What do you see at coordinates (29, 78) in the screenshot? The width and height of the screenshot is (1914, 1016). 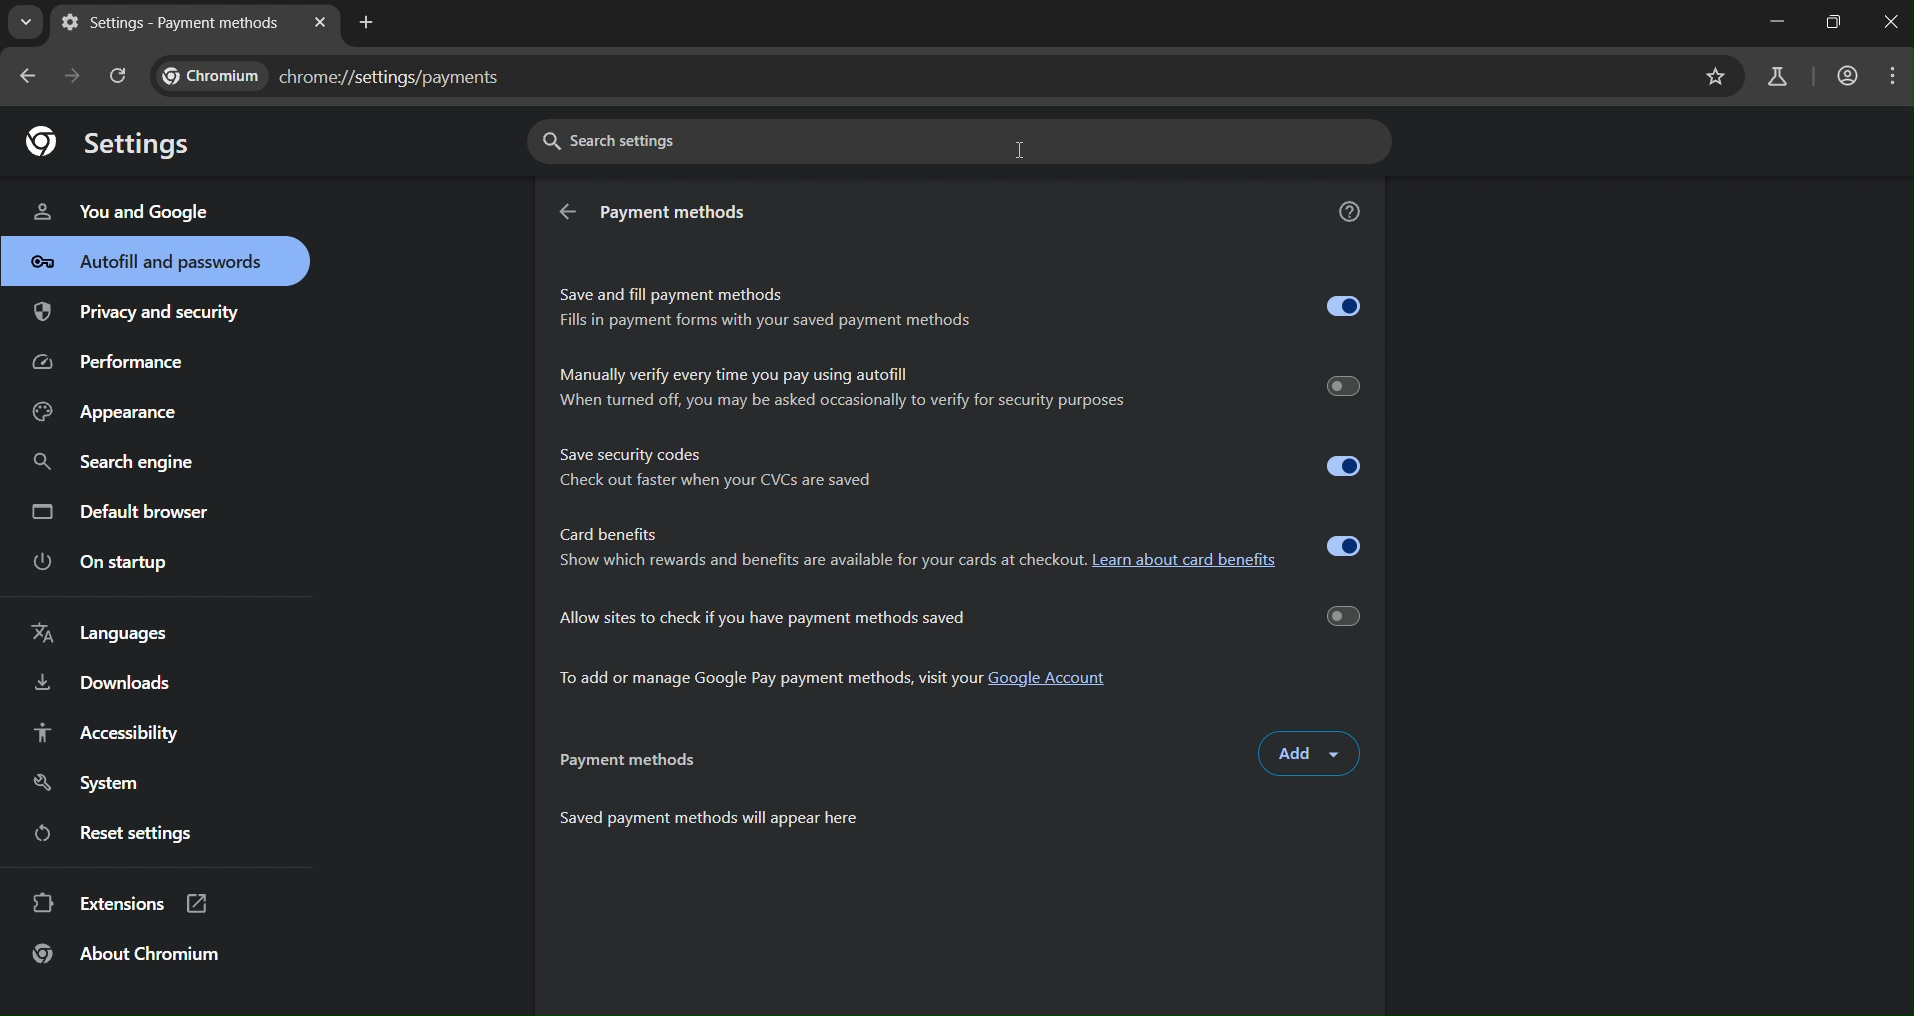 I see `go back one page` at bounding box center [29, 78].